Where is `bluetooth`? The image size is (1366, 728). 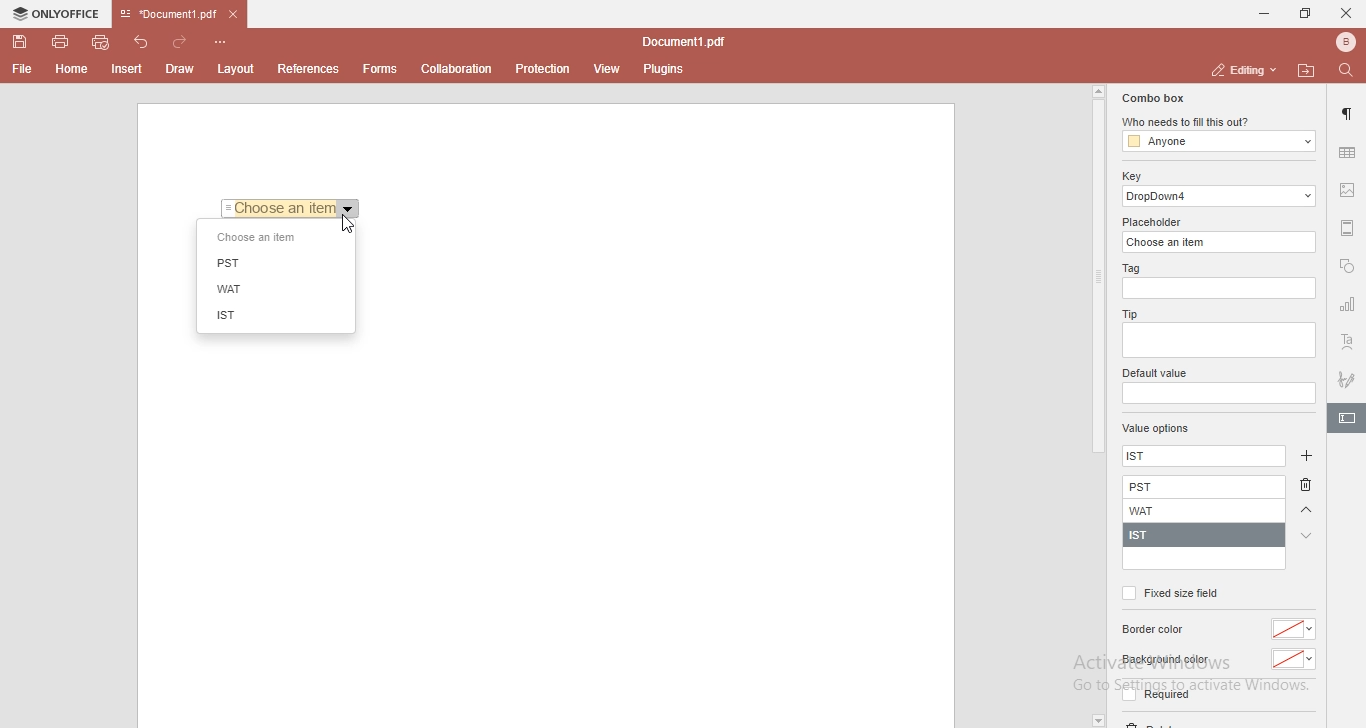
bluetooth is located at coordinates (1340, 42).